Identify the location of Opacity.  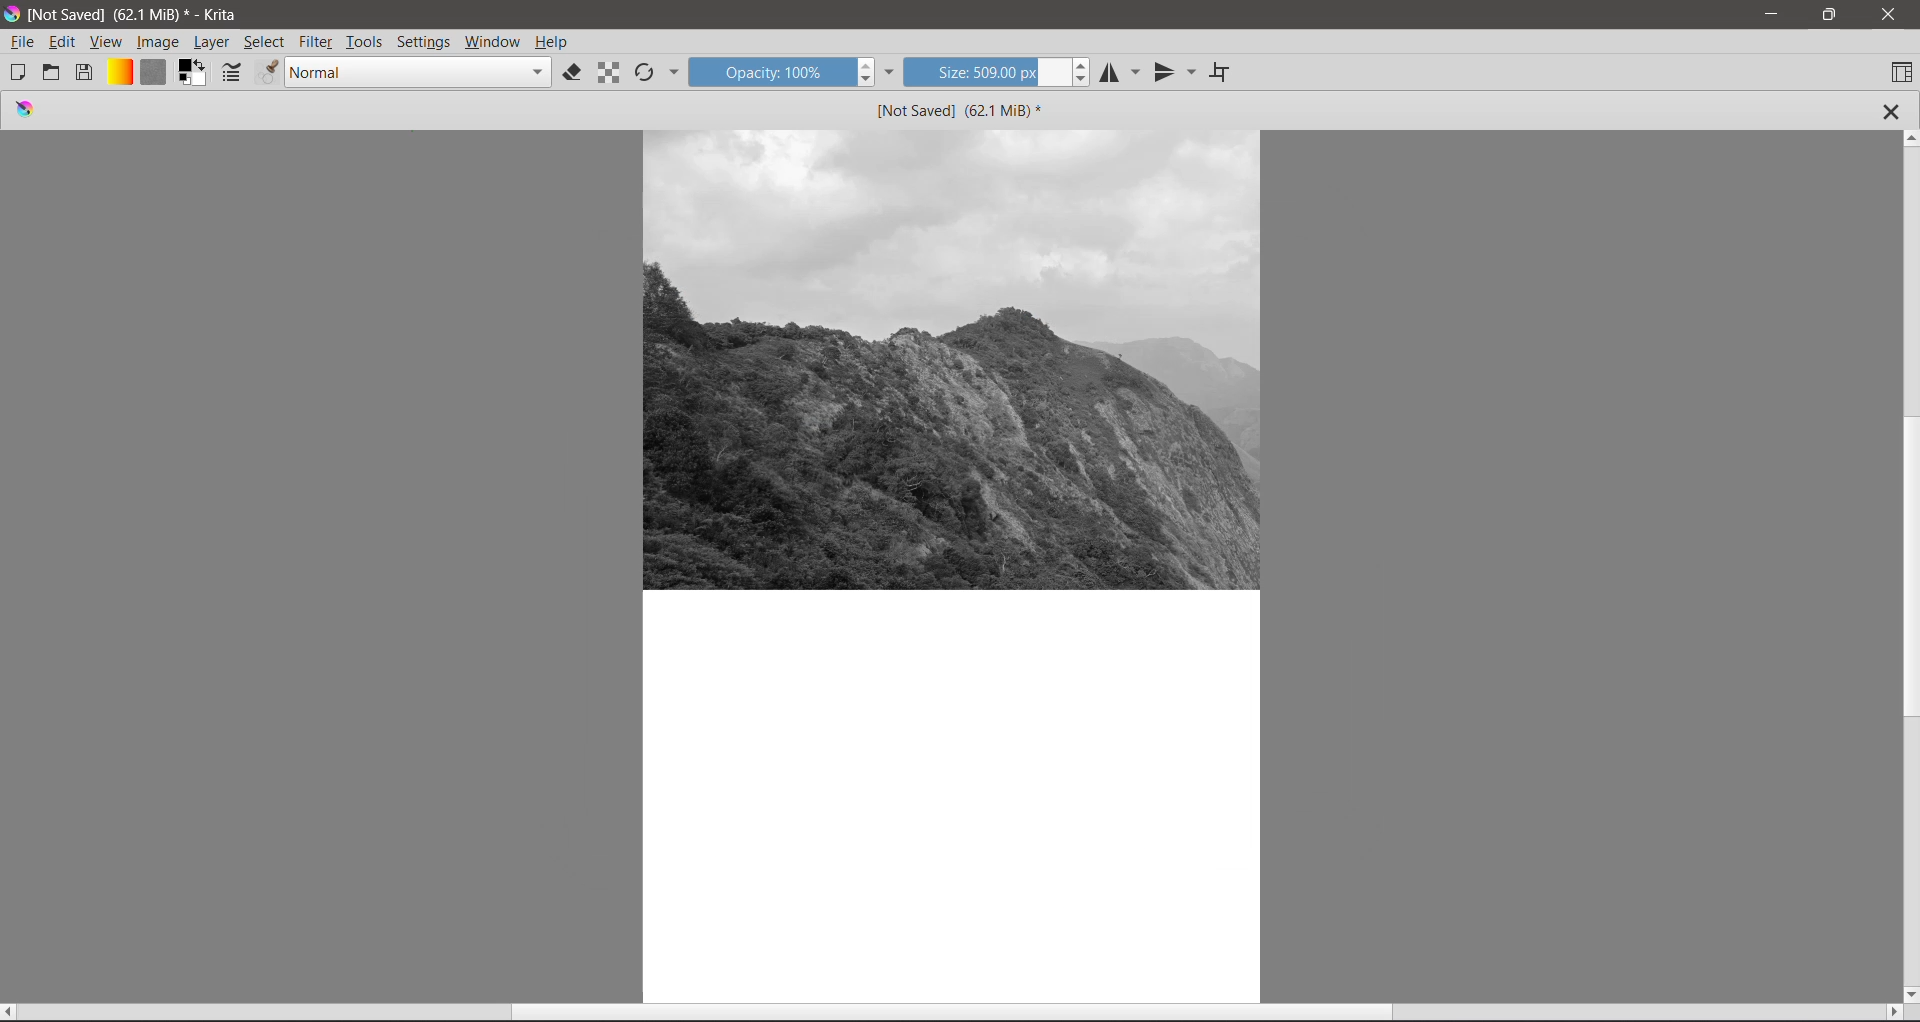
(770, 74).